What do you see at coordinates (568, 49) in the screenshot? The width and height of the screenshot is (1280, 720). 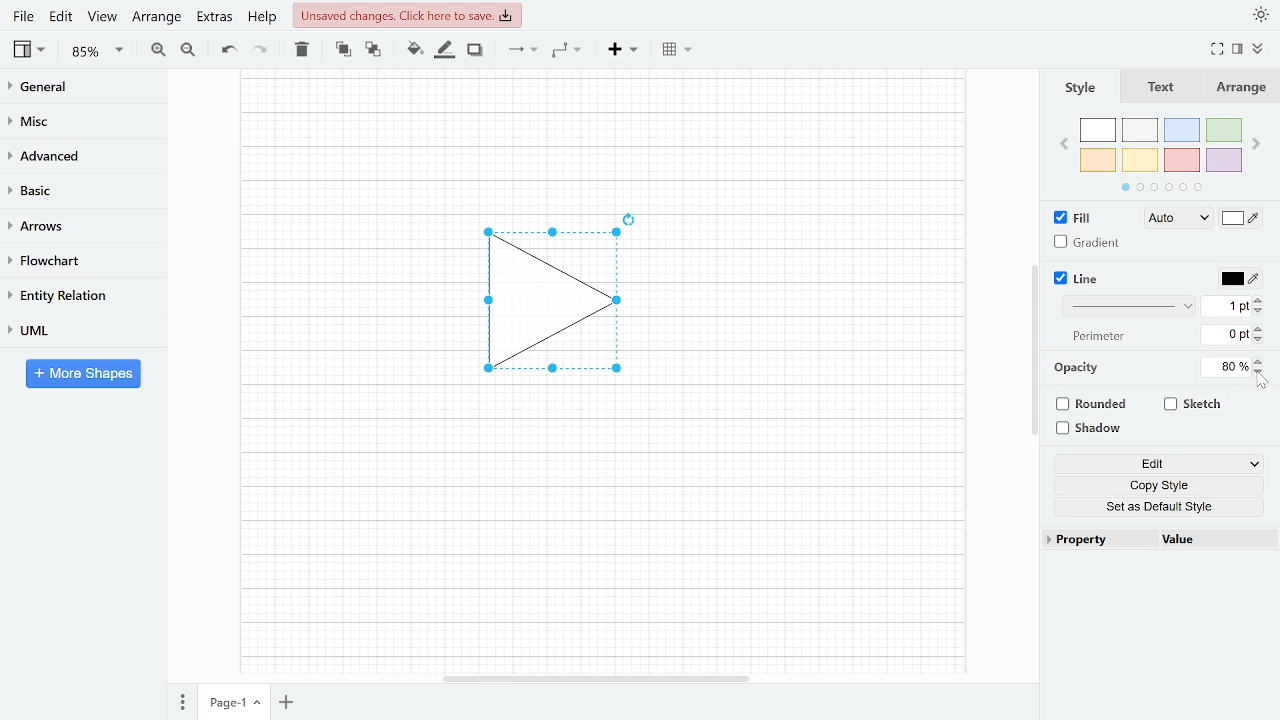 I see `Waypoints` at bounding box center [568, 49].